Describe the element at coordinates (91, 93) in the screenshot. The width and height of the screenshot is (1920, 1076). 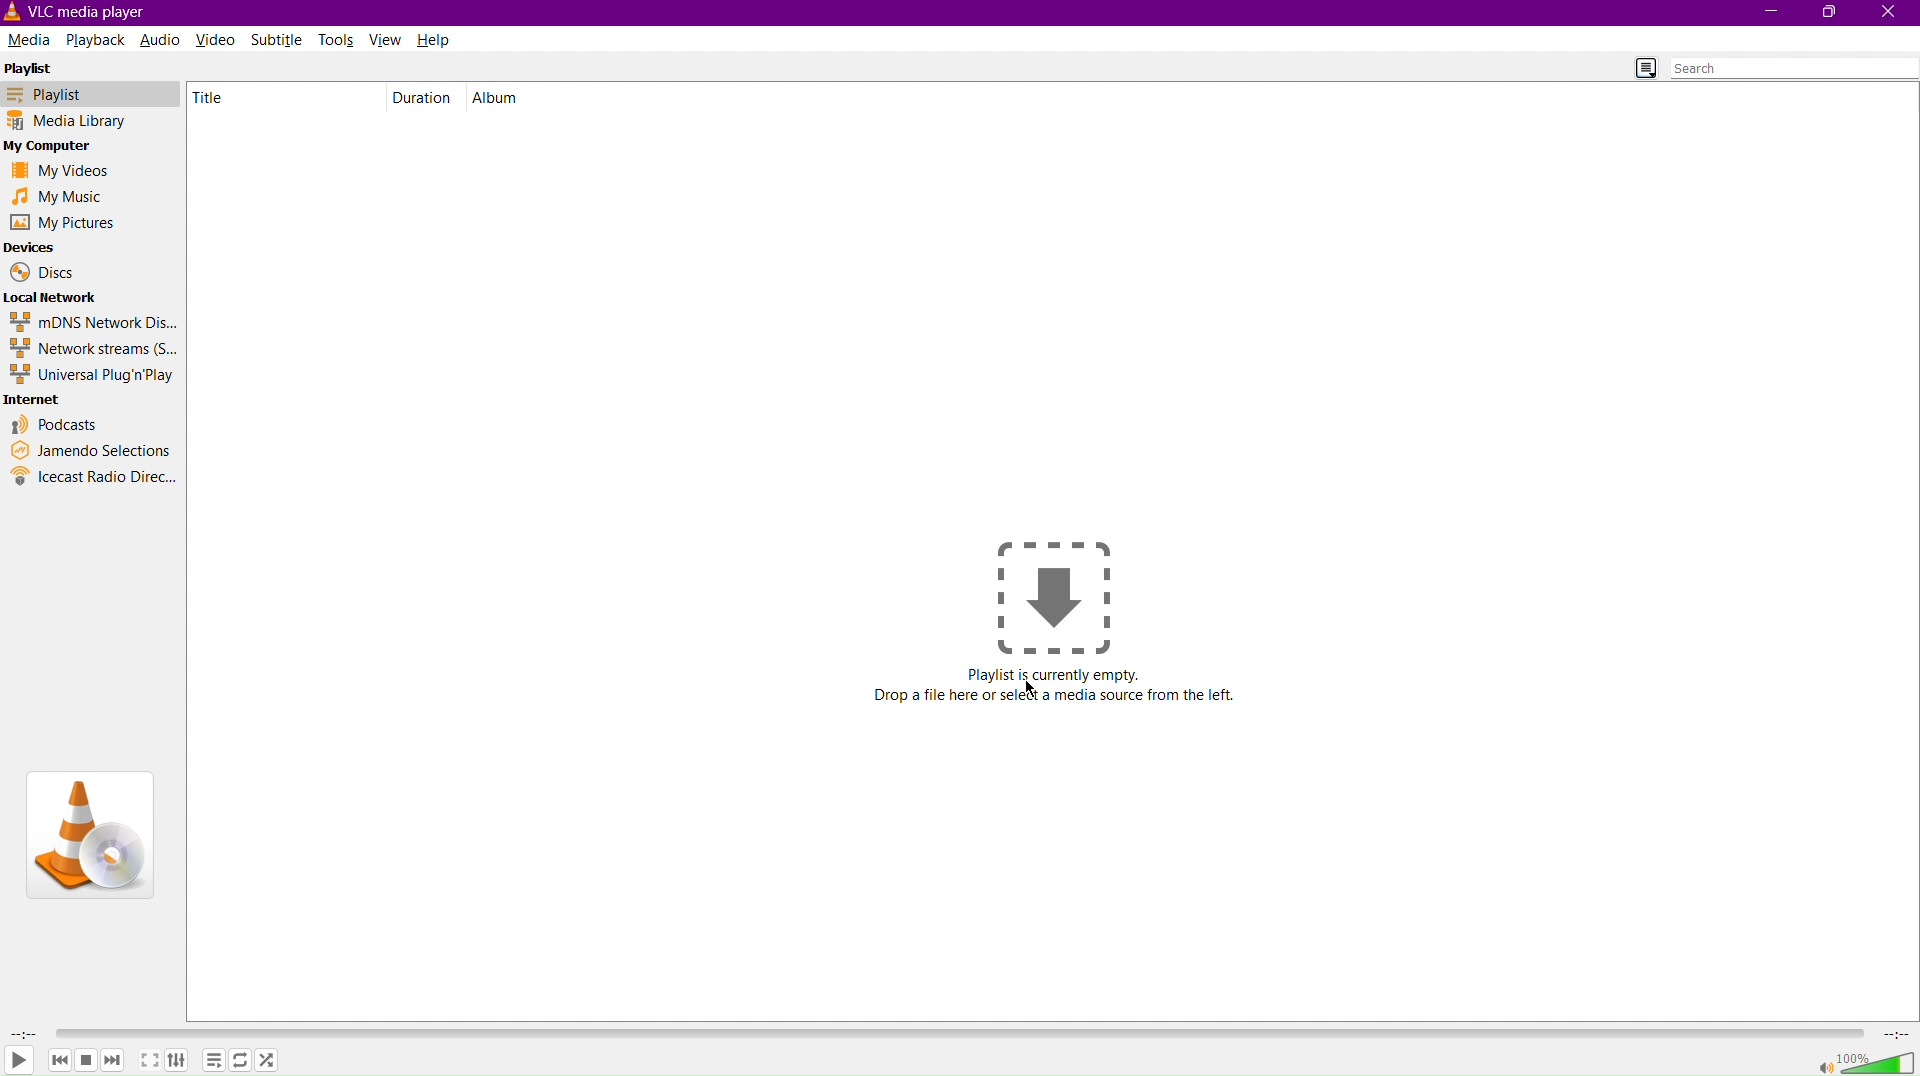
I see `Playlist` at that location.